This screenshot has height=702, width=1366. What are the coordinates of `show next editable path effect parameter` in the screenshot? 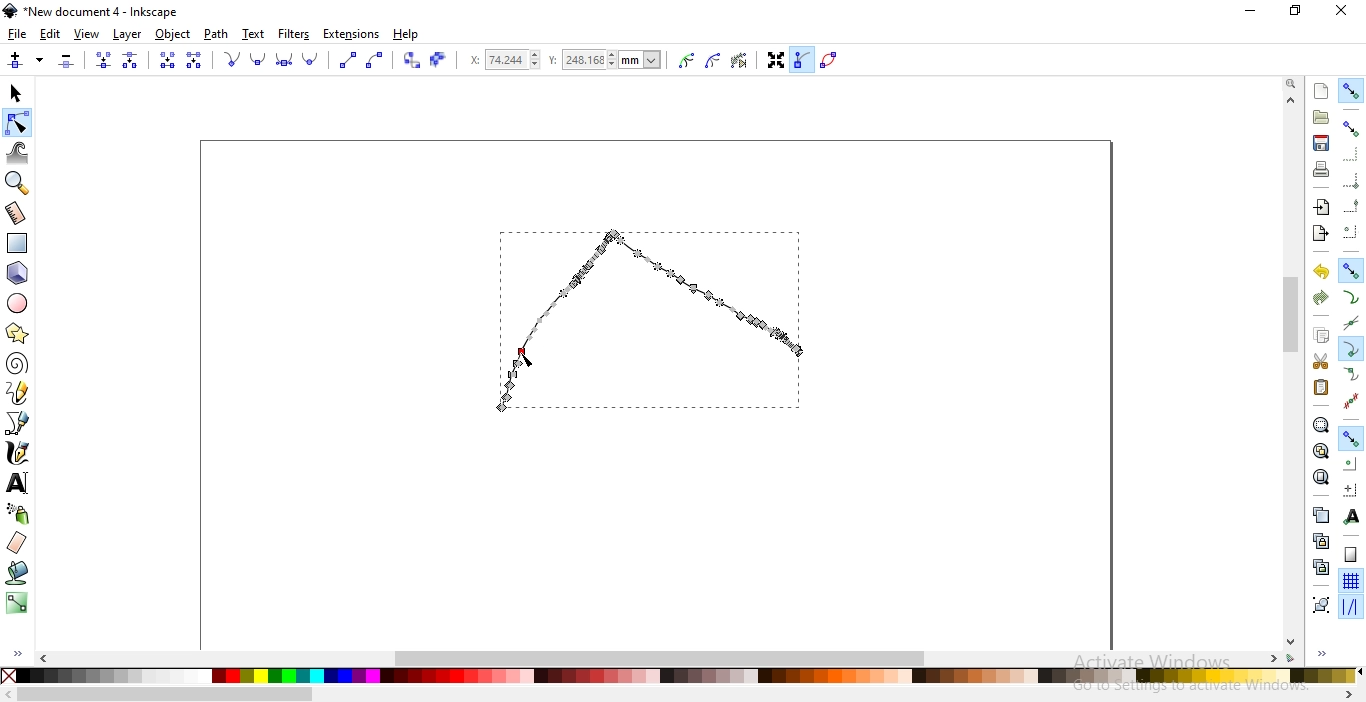 It's located at (743, 62).